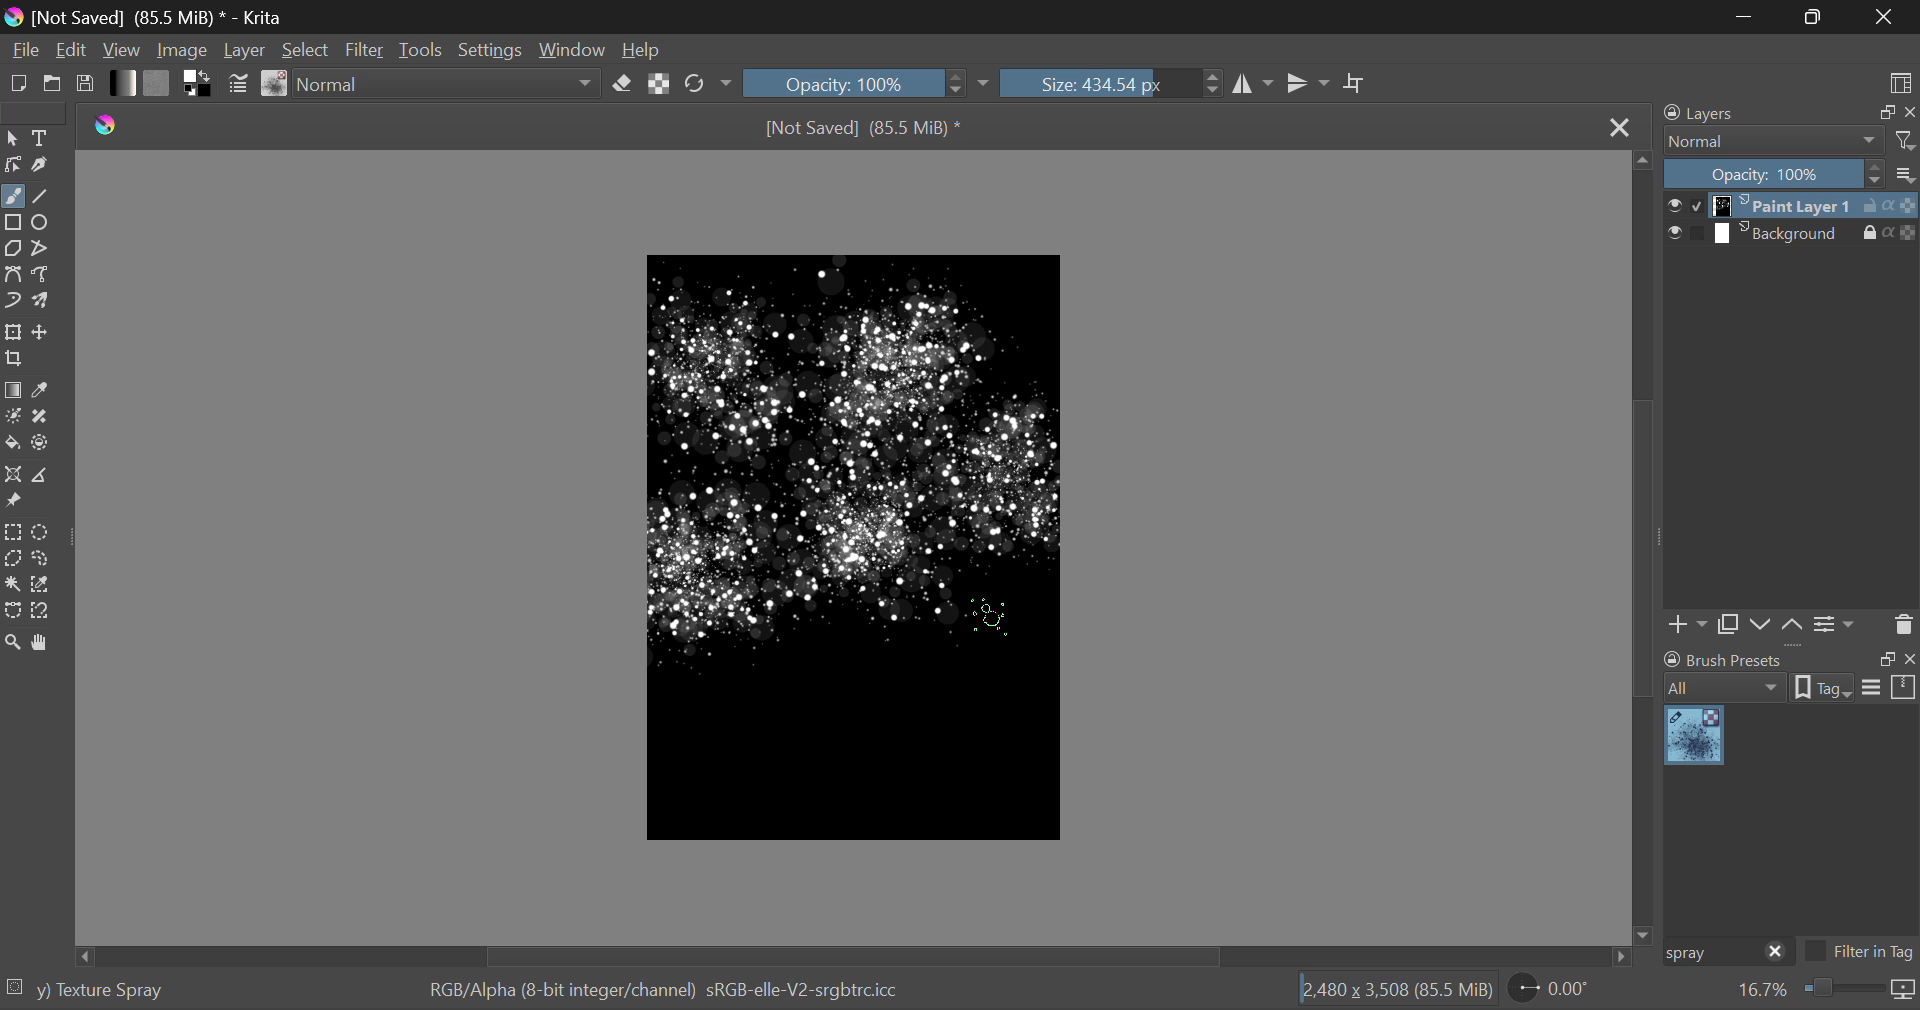  I want to click on Bezier Curve Selection, so click(14, 612).